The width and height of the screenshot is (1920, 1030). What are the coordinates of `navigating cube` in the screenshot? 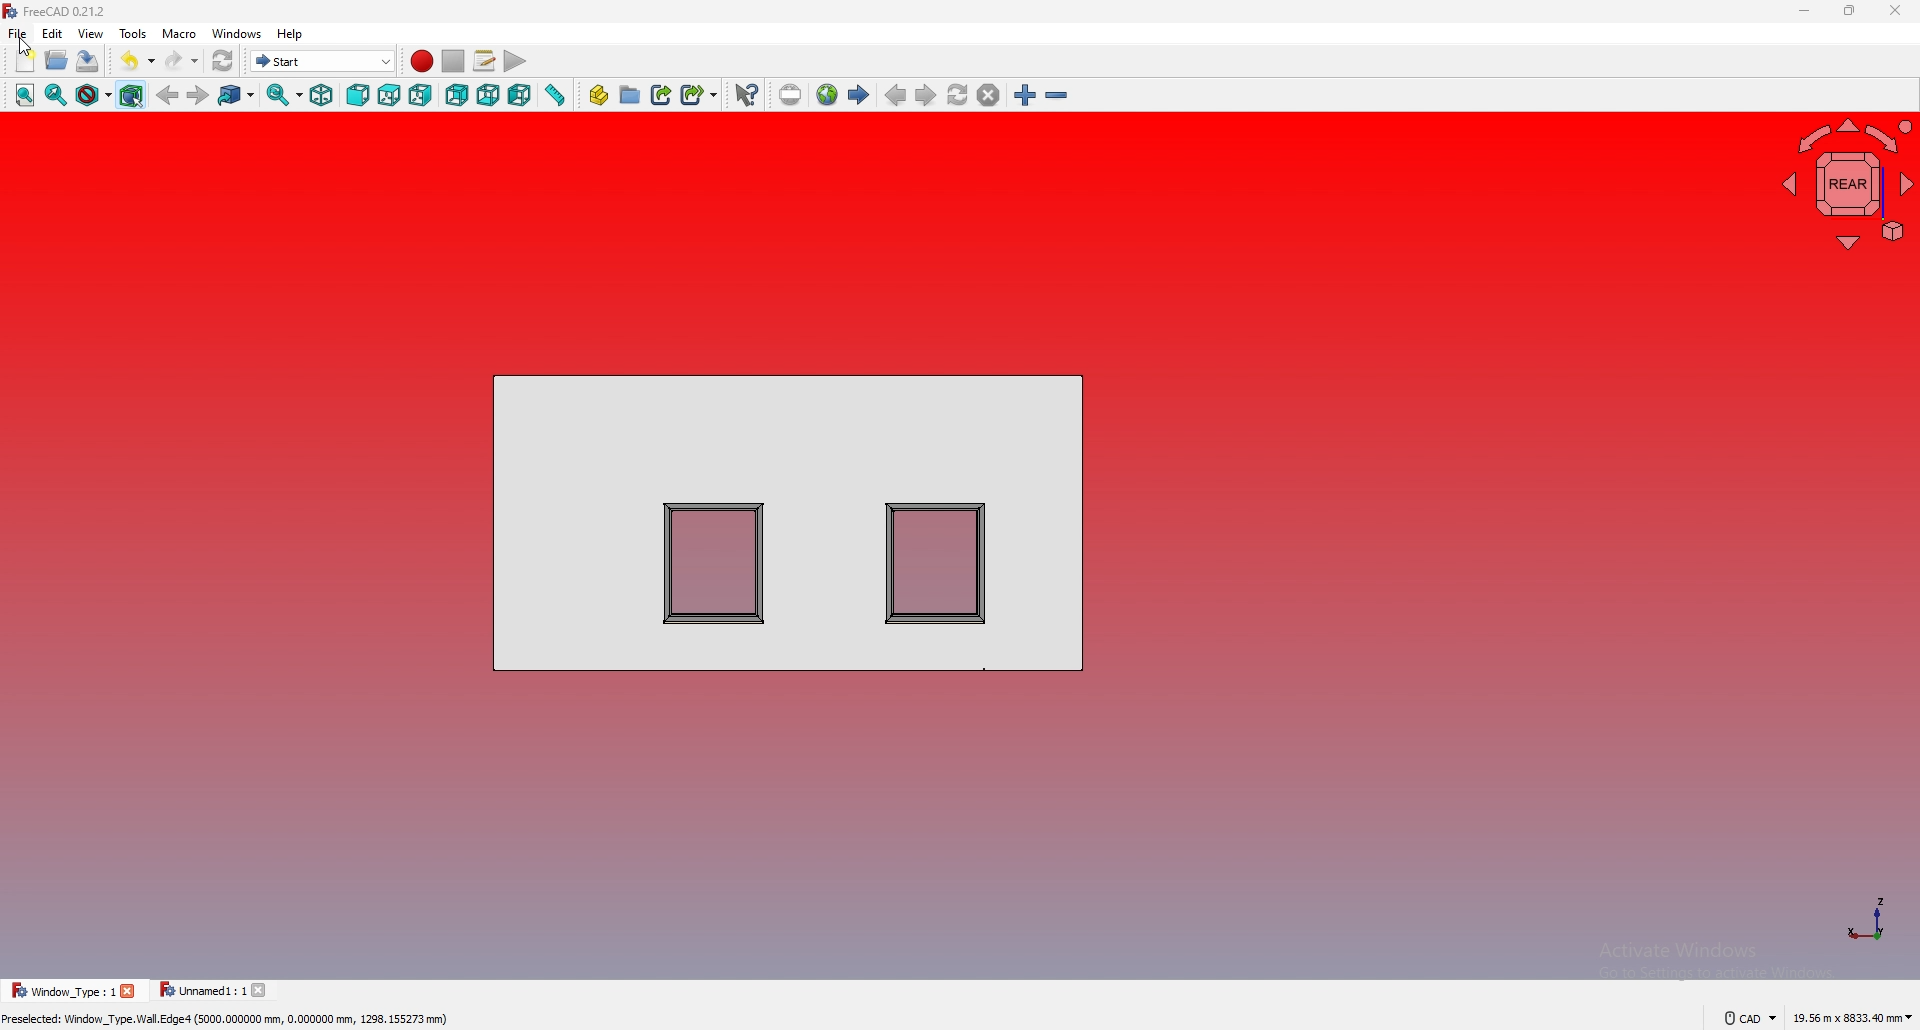 It's located at (1847, 180).